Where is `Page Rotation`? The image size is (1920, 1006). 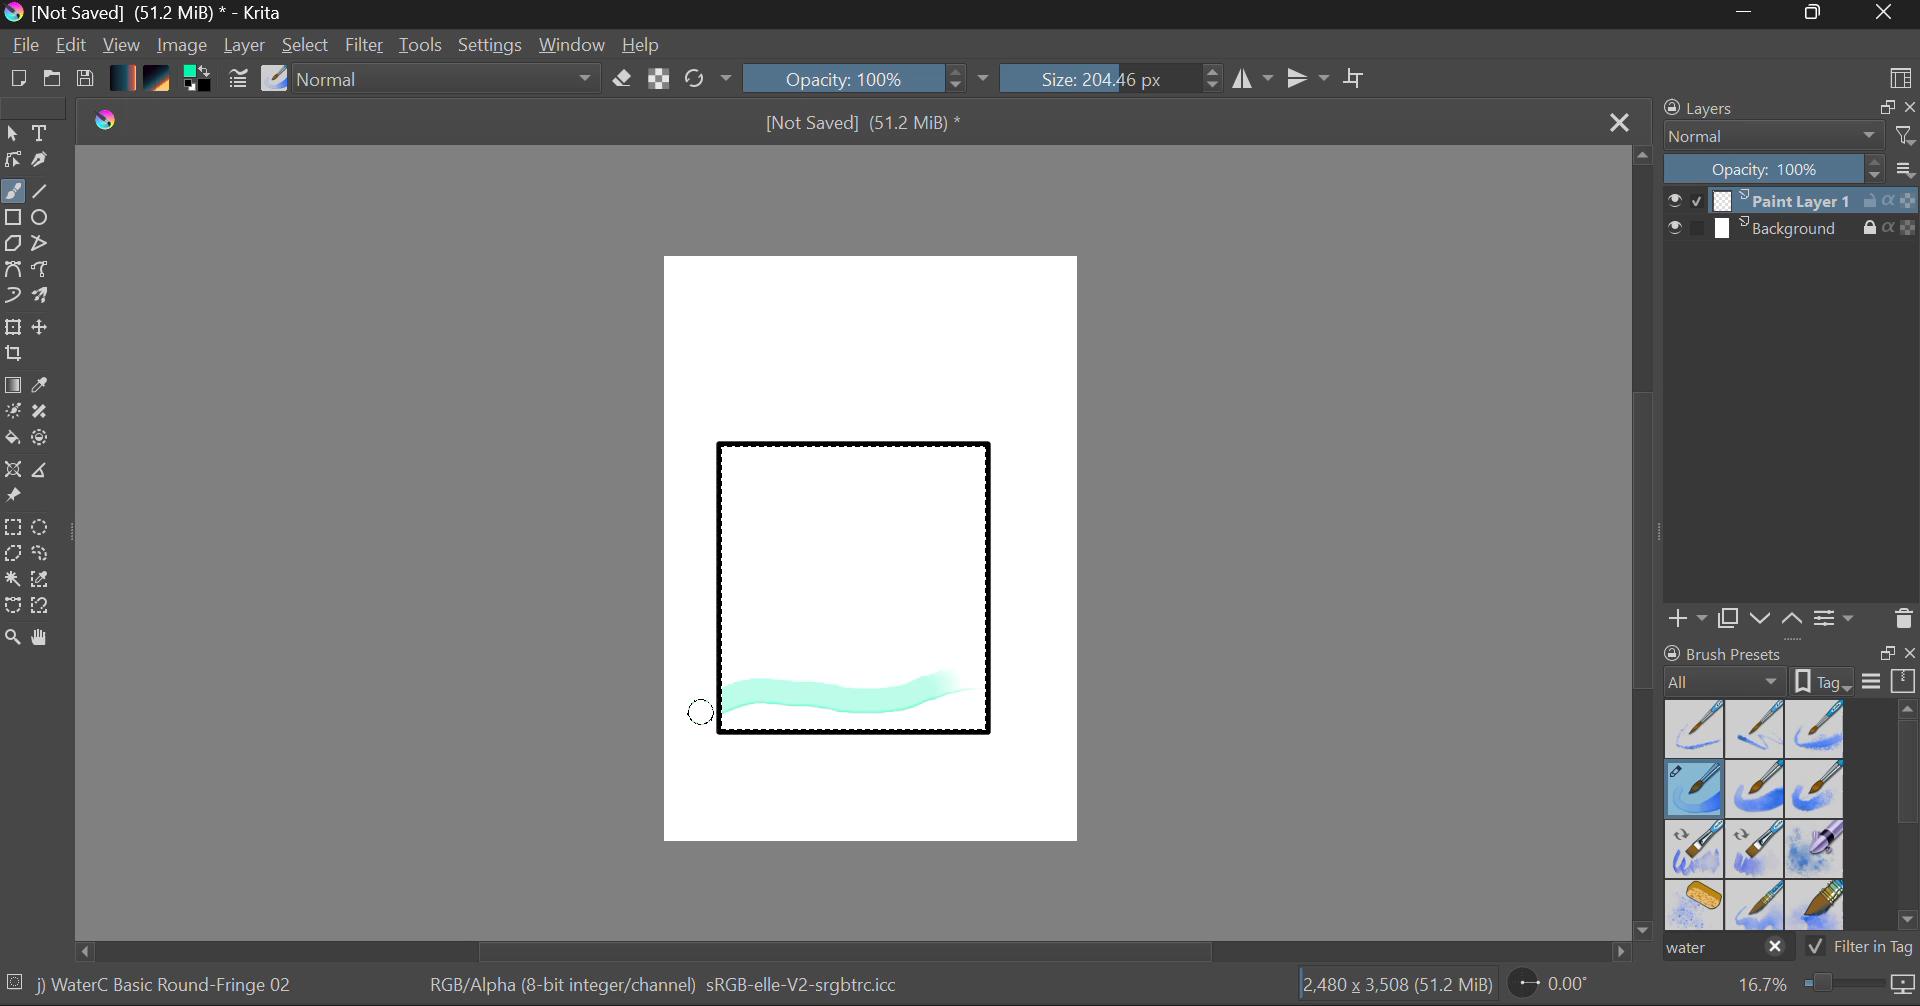 Page Rotation is located at coordinates (1560, 987).